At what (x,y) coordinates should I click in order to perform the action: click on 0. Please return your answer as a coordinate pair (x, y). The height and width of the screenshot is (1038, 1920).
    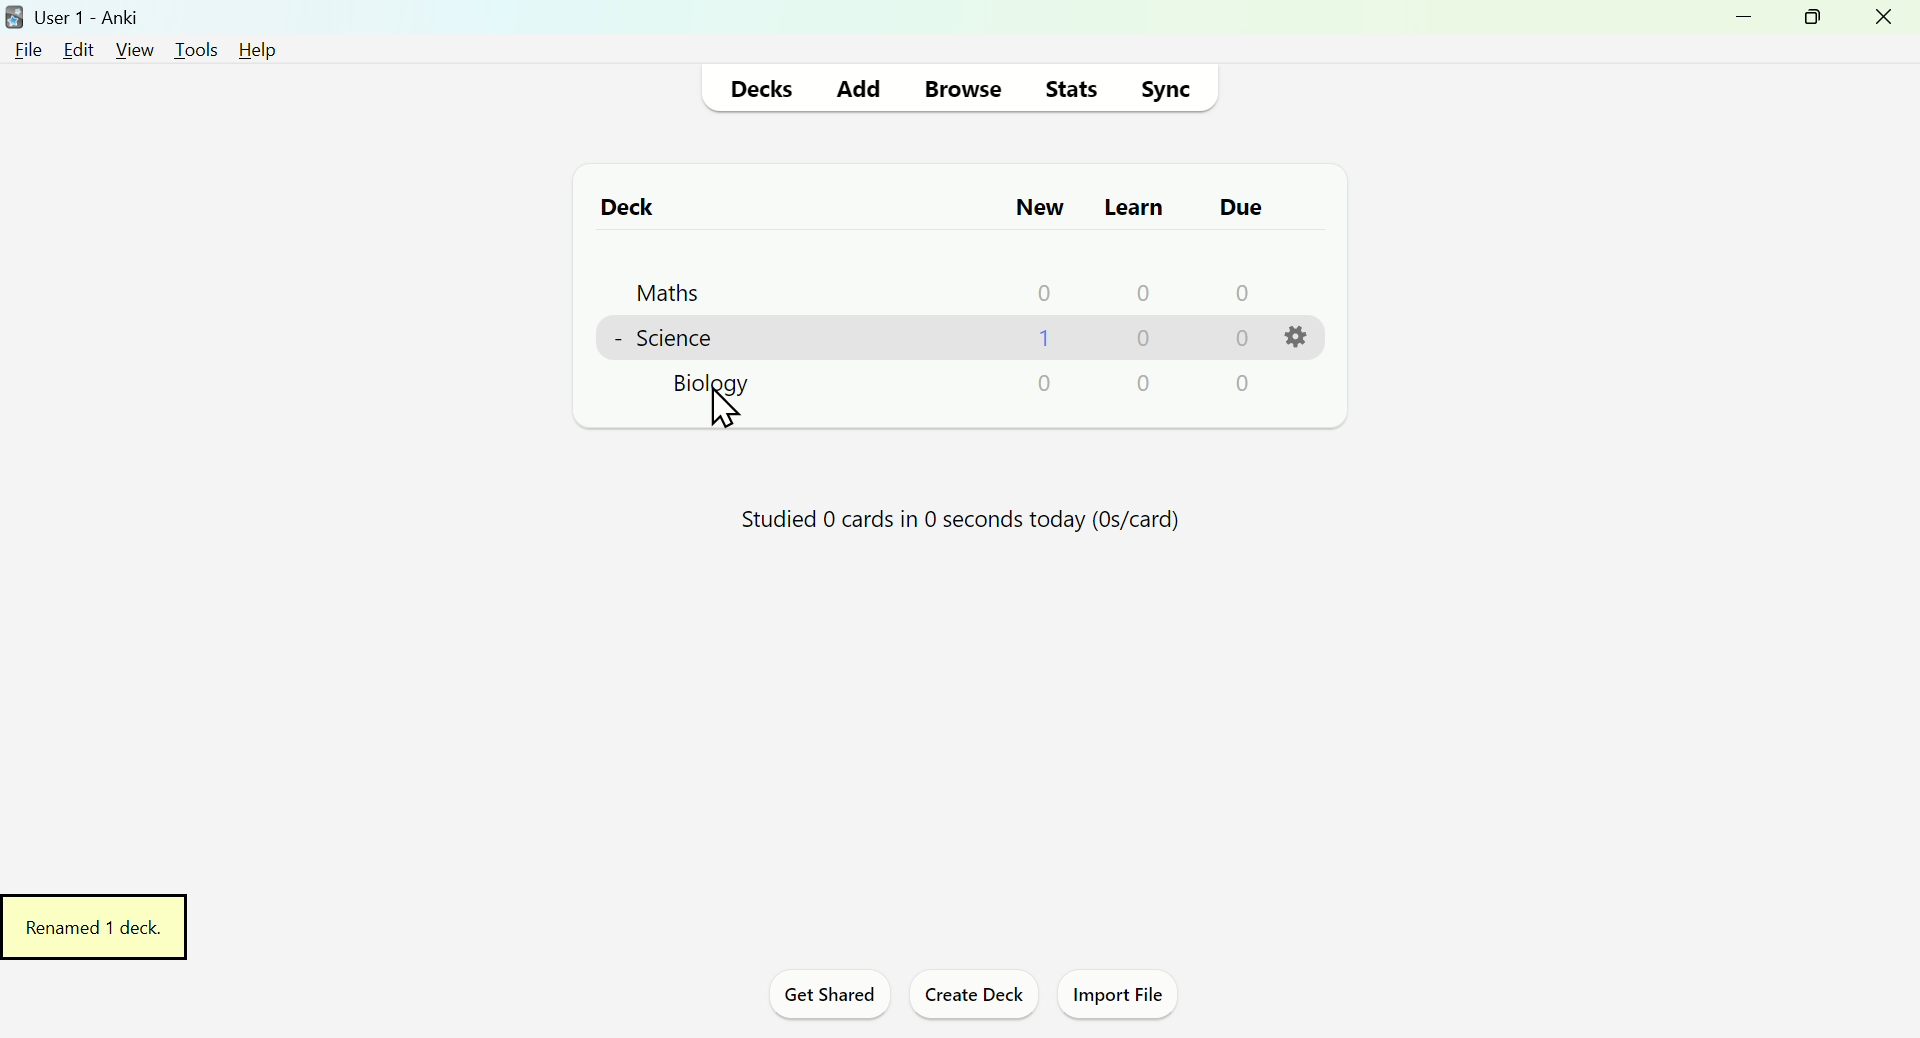
    Looking at the image, I should click on (1146, 383).